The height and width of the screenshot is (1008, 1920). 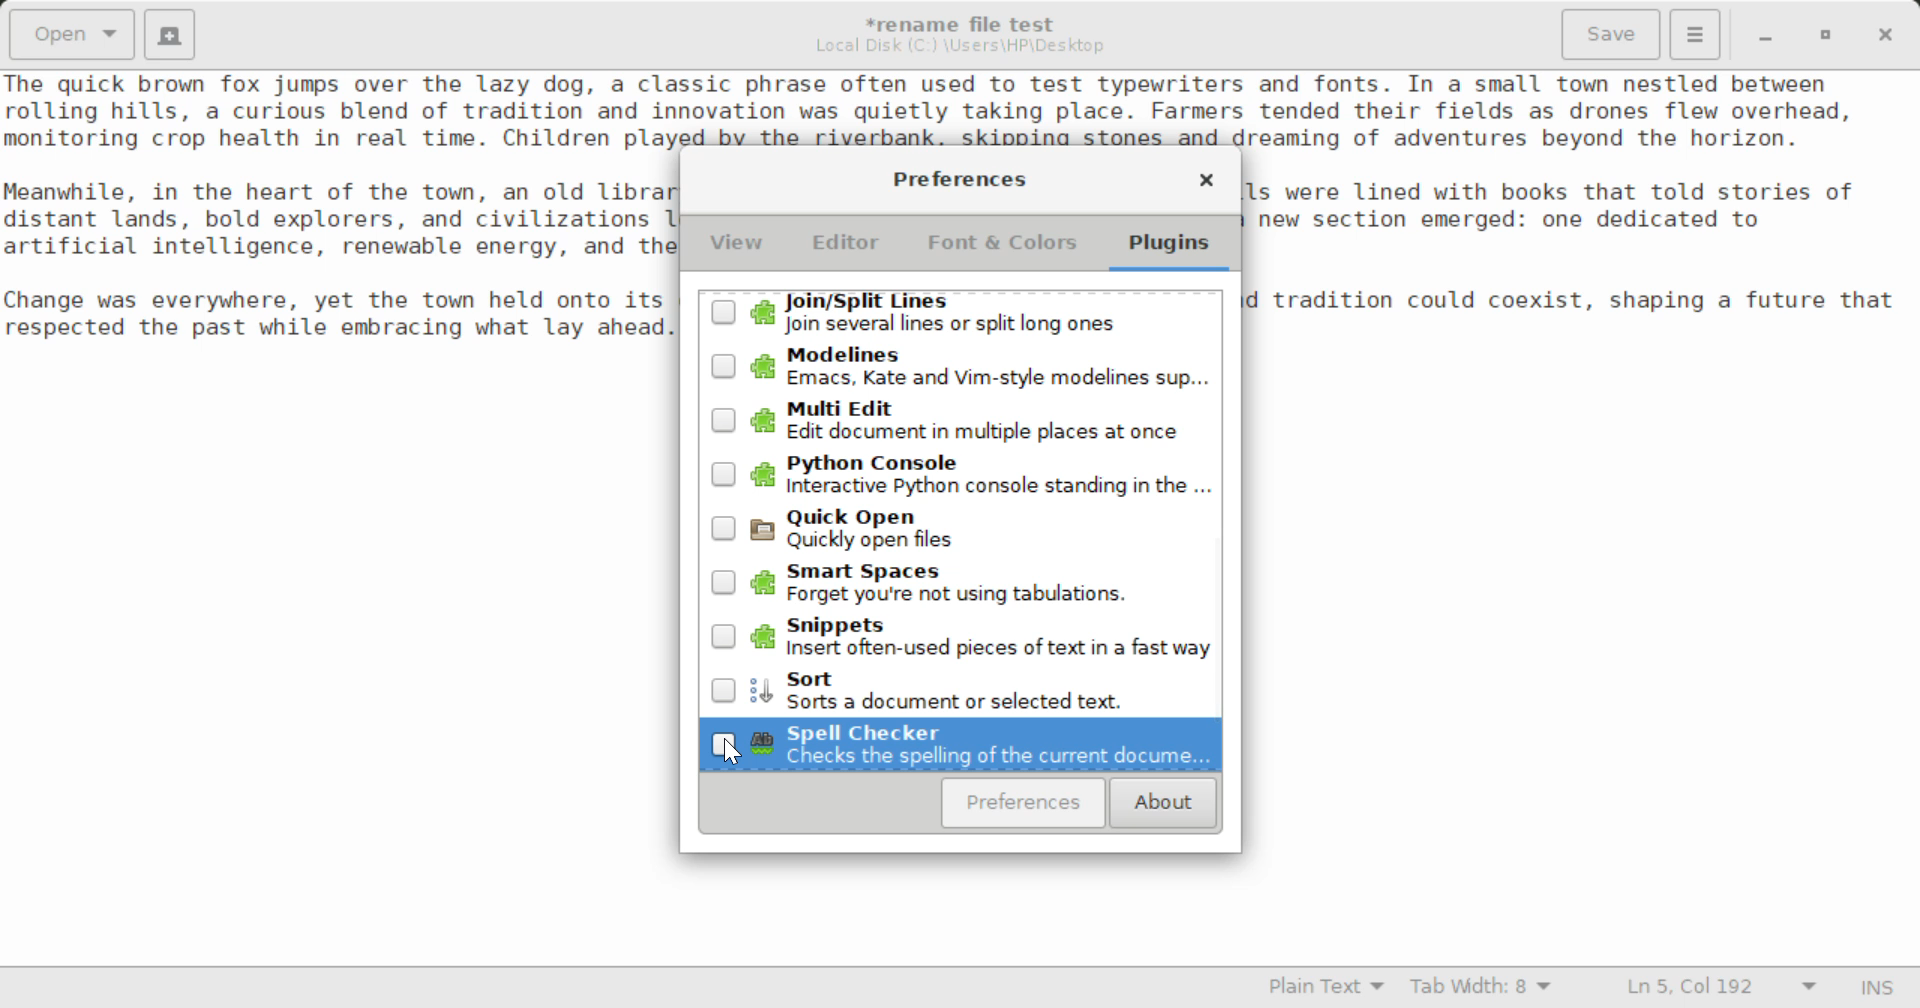 What do you see at coordinates (1888, 33) in the screenshot?
I see `Close Window` at bounding box center [1888, 33].